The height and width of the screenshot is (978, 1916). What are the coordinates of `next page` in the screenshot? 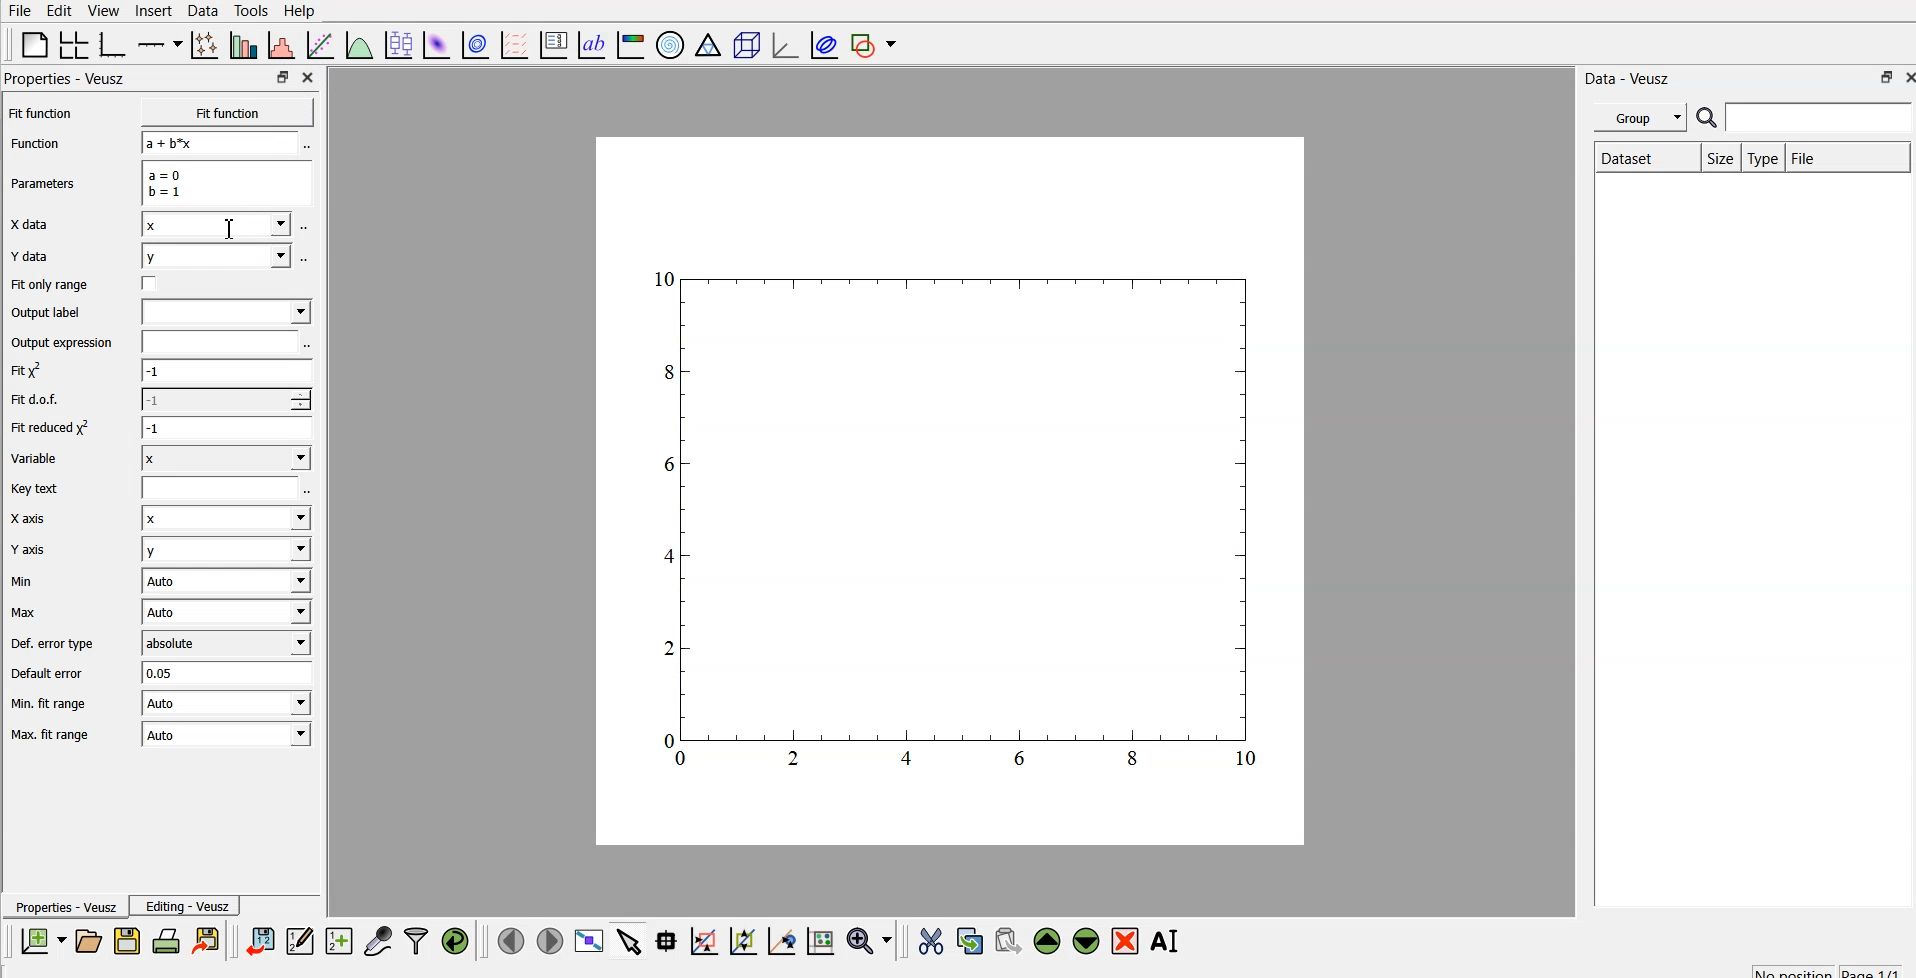 It's located at (549, 943).